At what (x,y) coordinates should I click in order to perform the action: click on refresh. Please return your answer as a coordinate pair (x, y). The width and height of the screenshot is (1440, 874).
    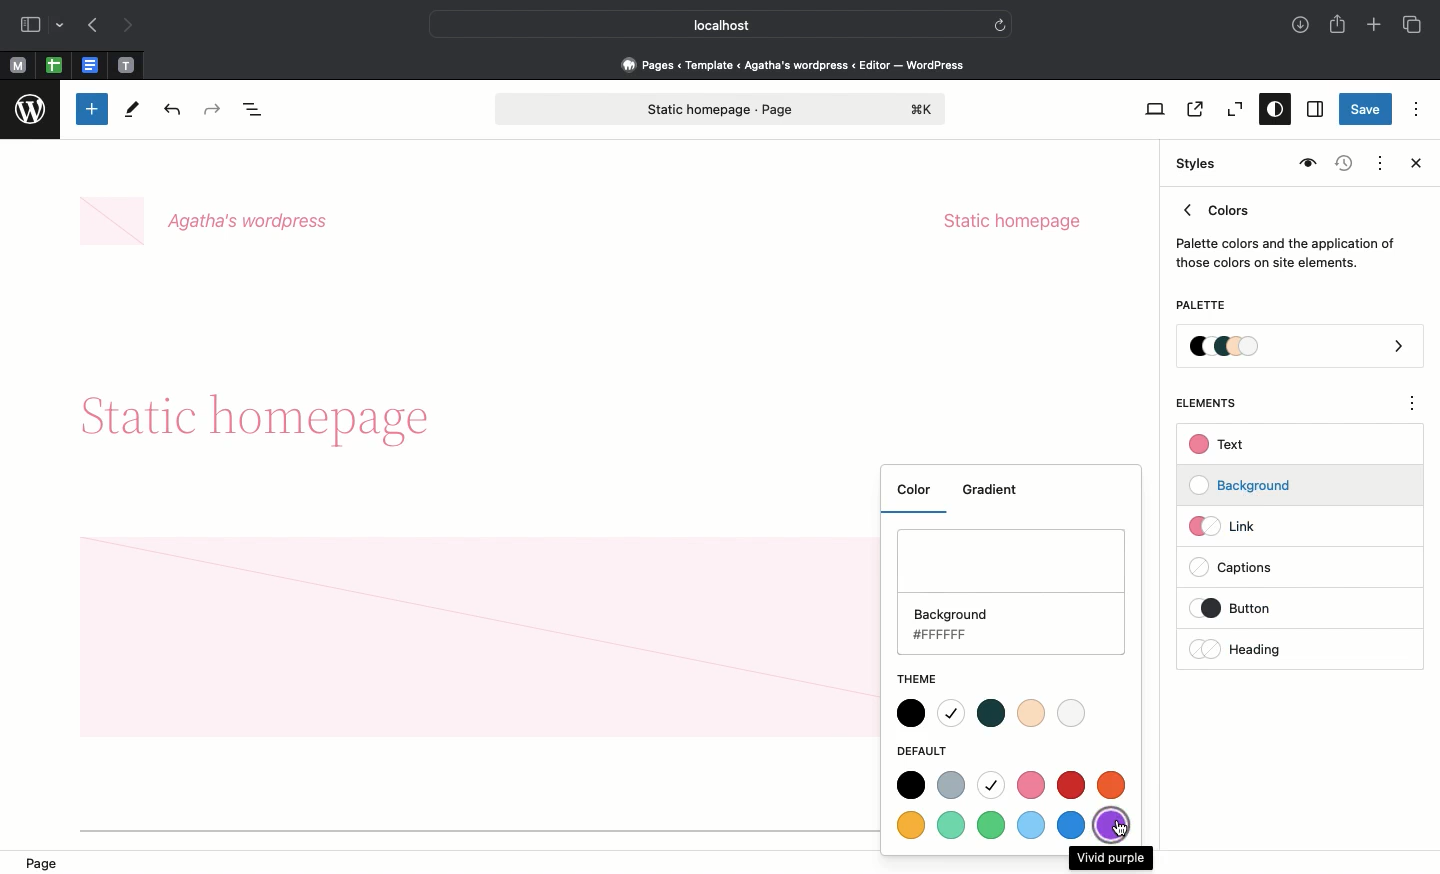
    Looking at the image, I should click on (1000, 23).